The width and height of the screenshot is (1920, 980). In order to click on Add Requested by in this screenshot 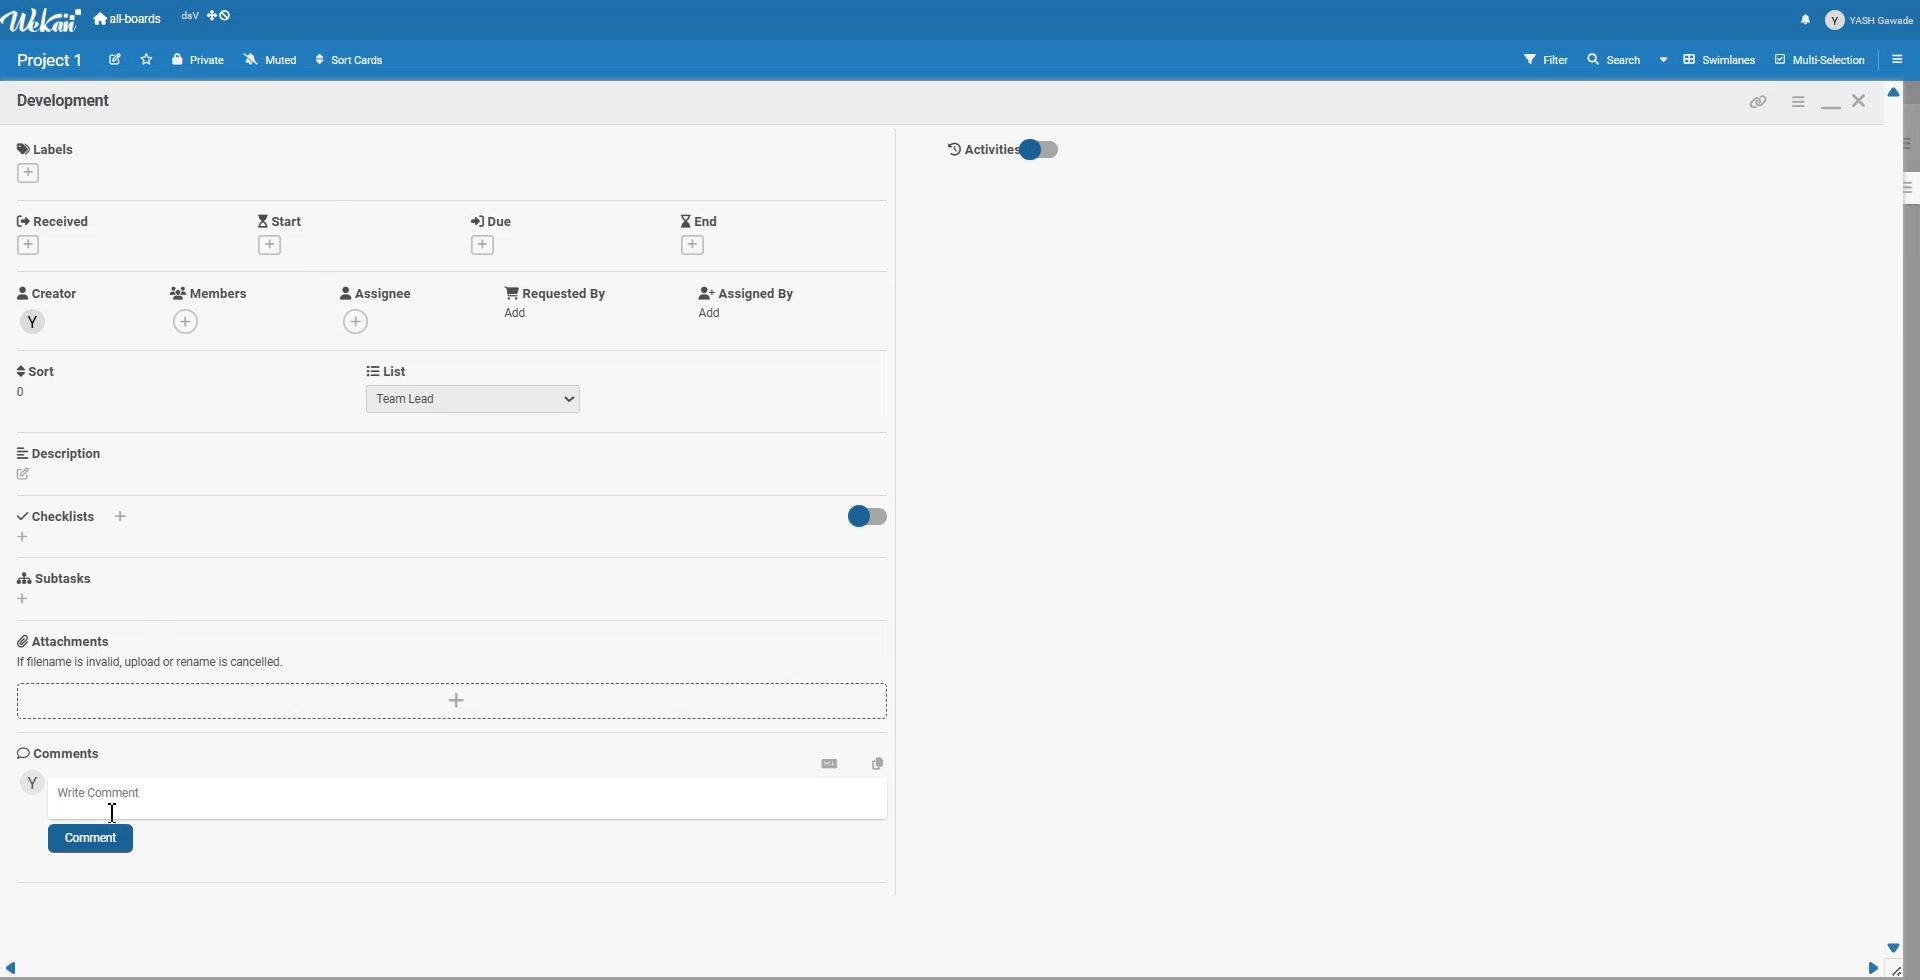, I will do `click(556, 291)`.